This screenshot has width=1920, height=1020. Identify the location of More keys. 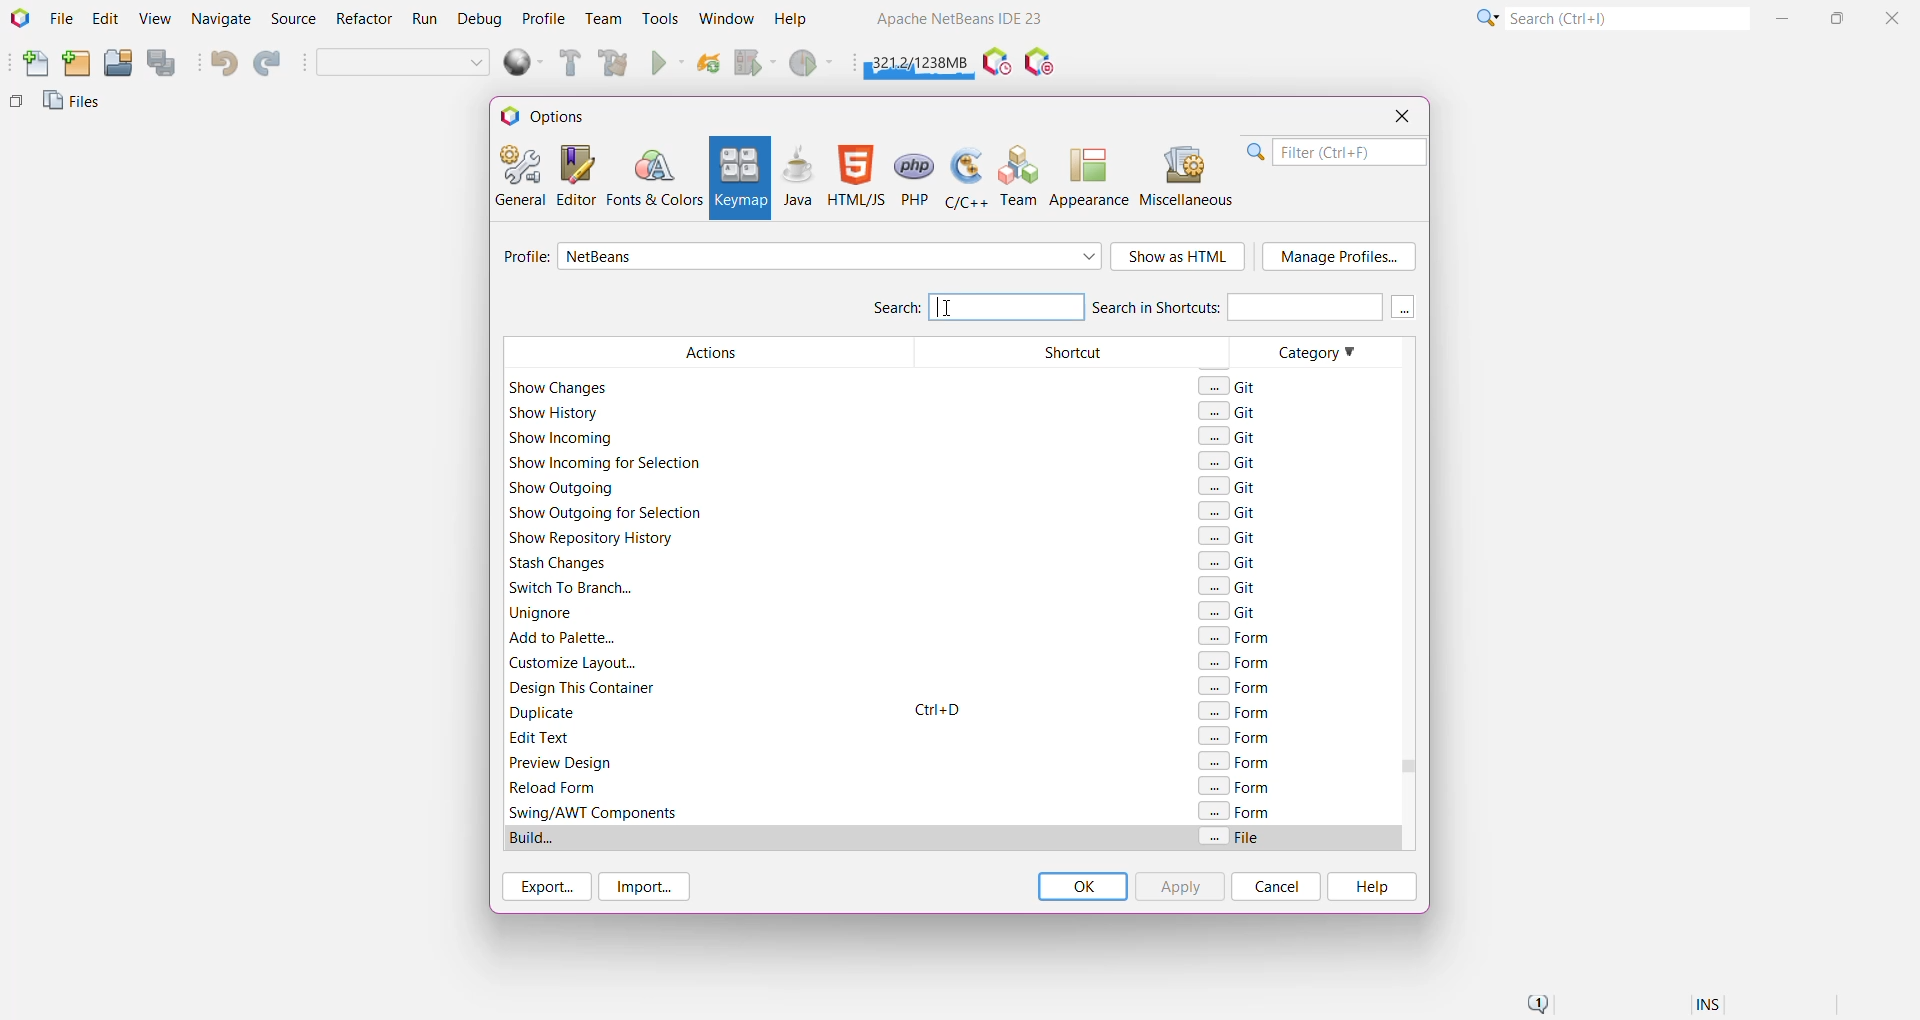
(1404, 307).